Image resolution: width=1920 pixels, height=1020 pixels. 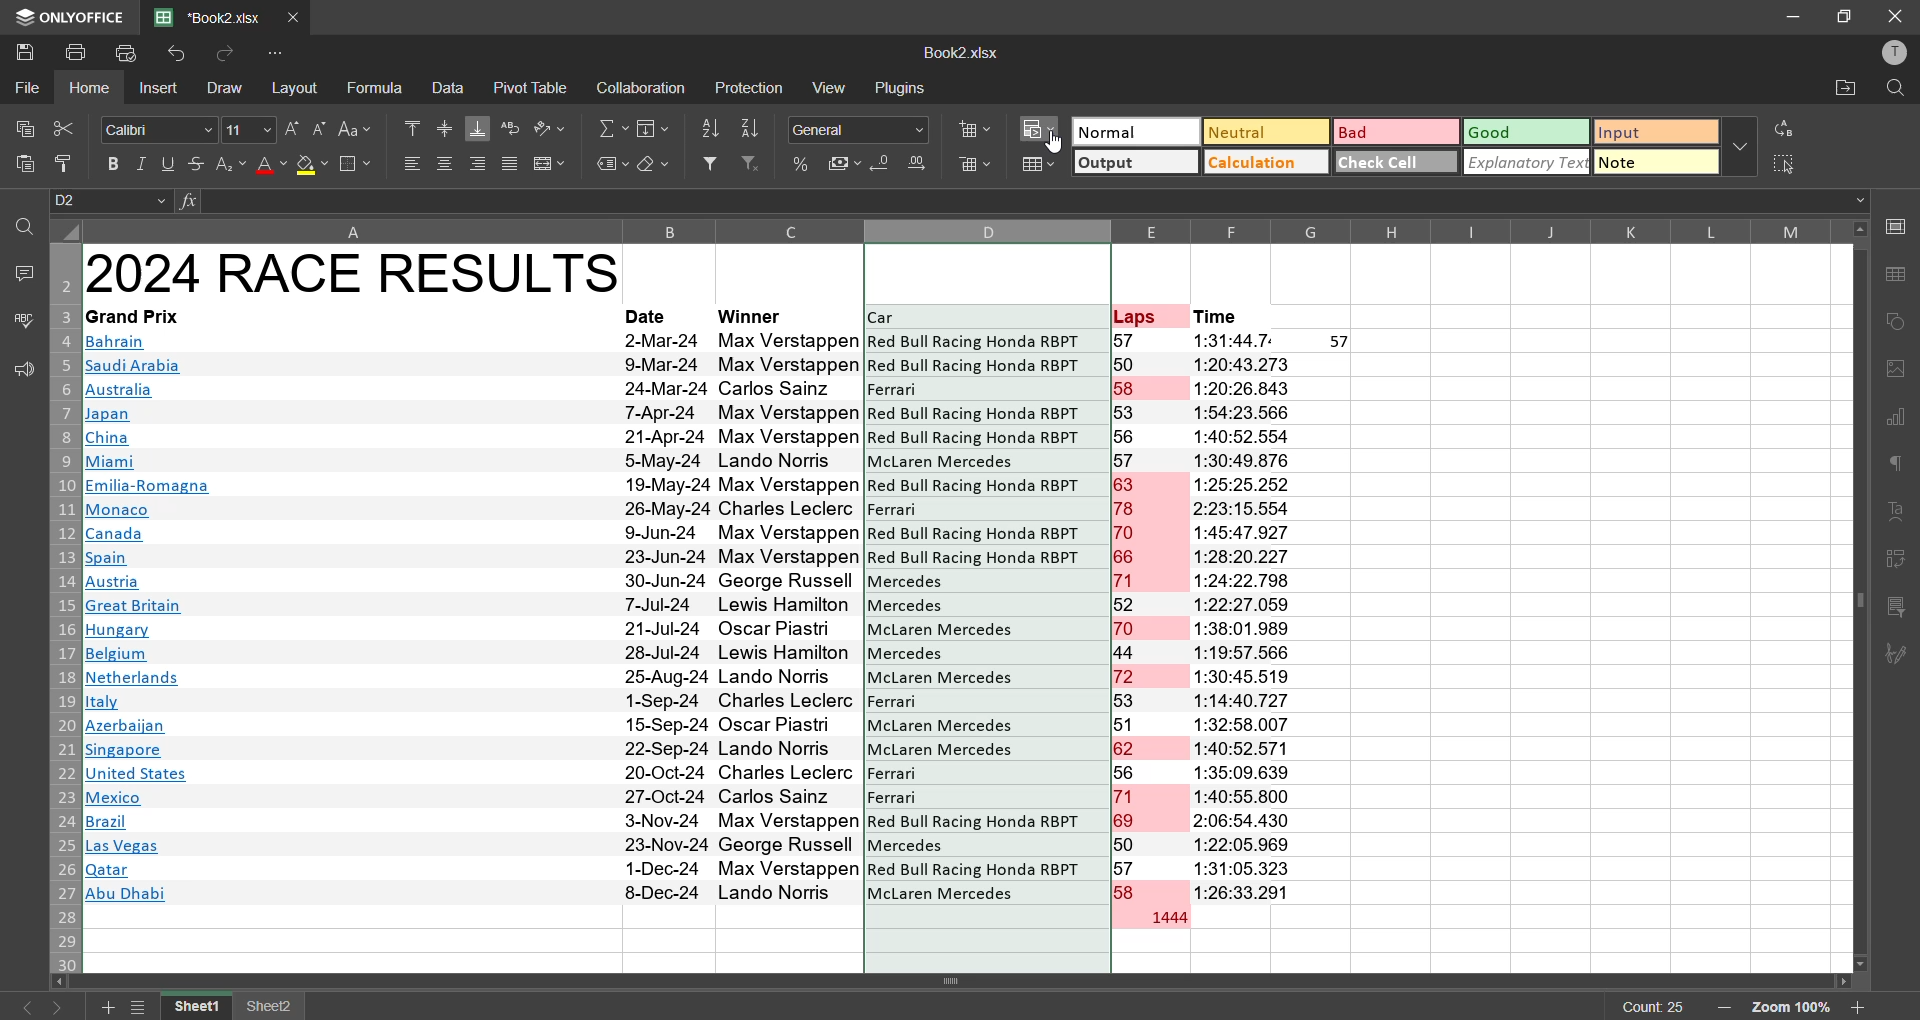 I want to click on underline, so click(x=169, y=162).